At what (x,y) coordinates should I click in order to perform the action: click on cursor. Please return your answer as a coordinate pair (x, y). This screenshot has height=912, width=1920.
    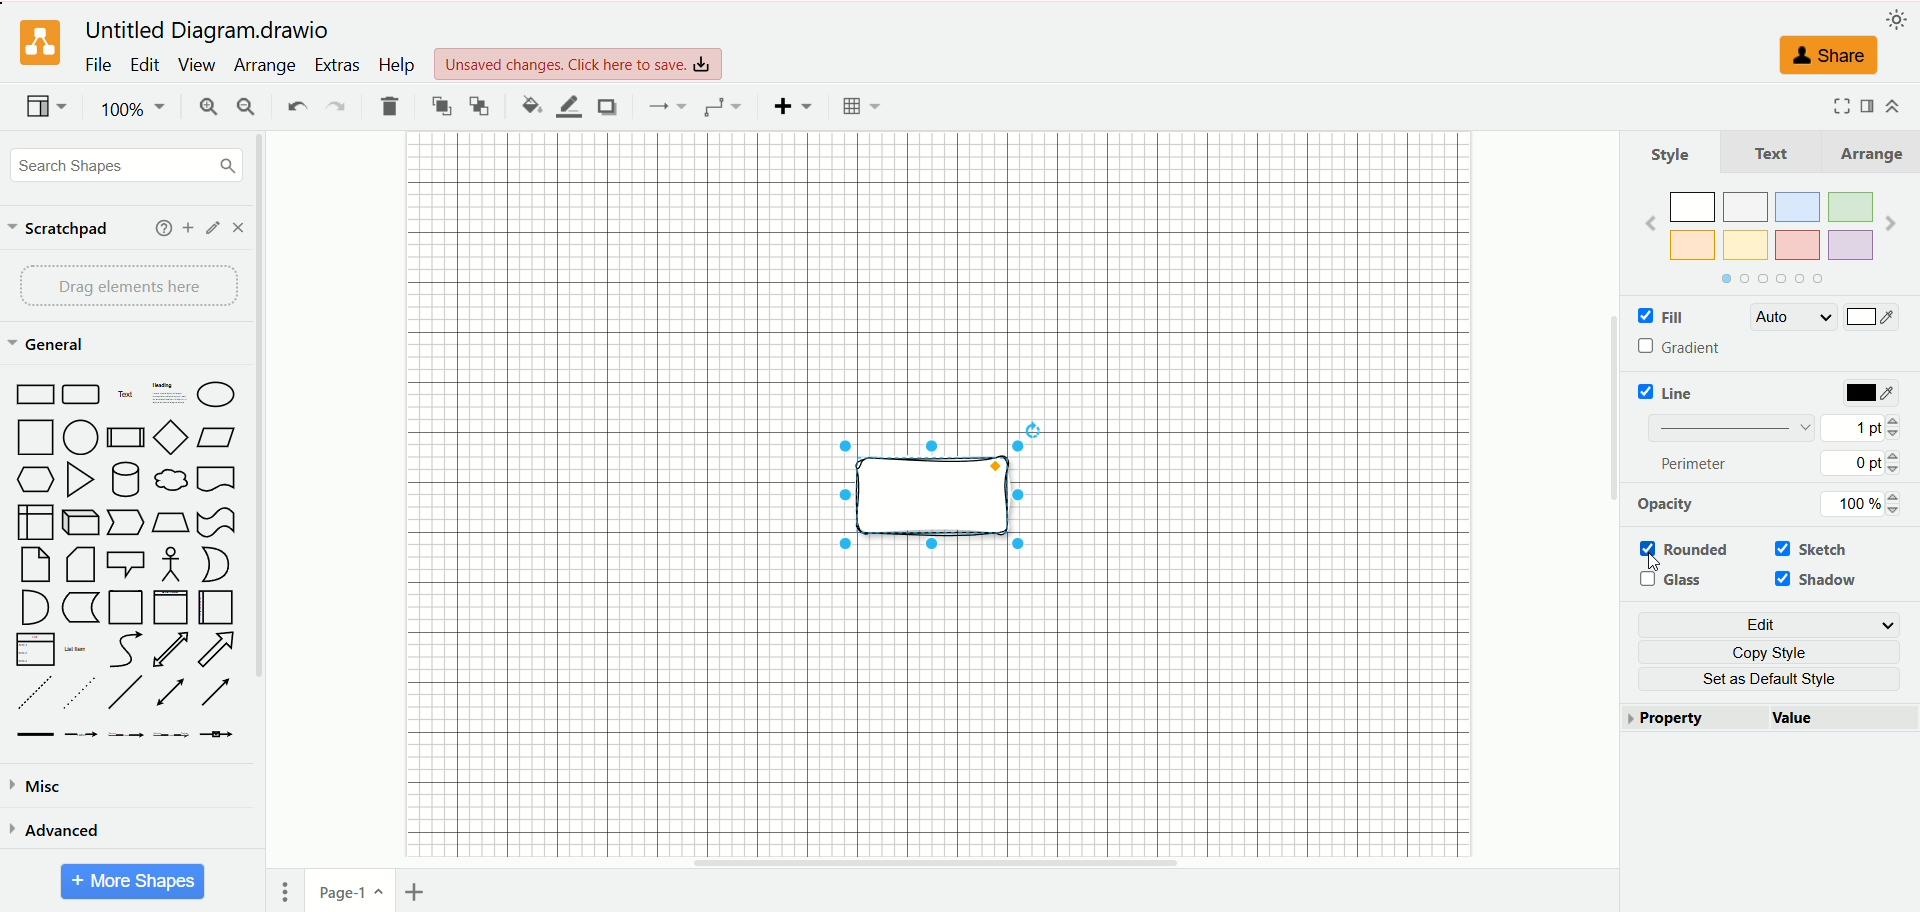
    Looking at the image, I should click on (1658, 563).